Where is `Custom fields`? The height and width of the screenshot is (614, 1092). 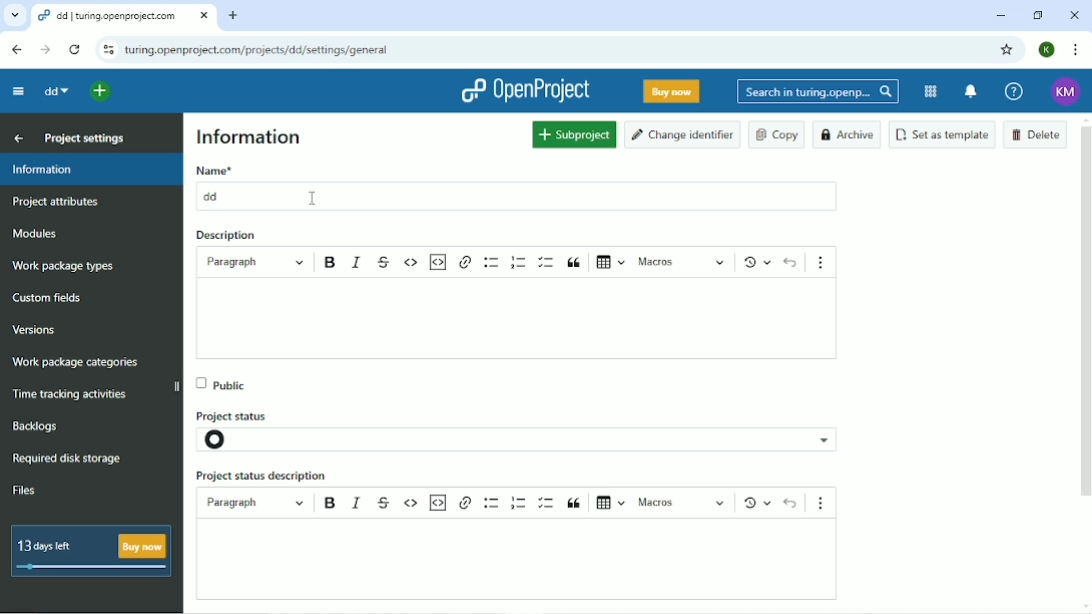 Custom fields is located at coordinates (51, 299).